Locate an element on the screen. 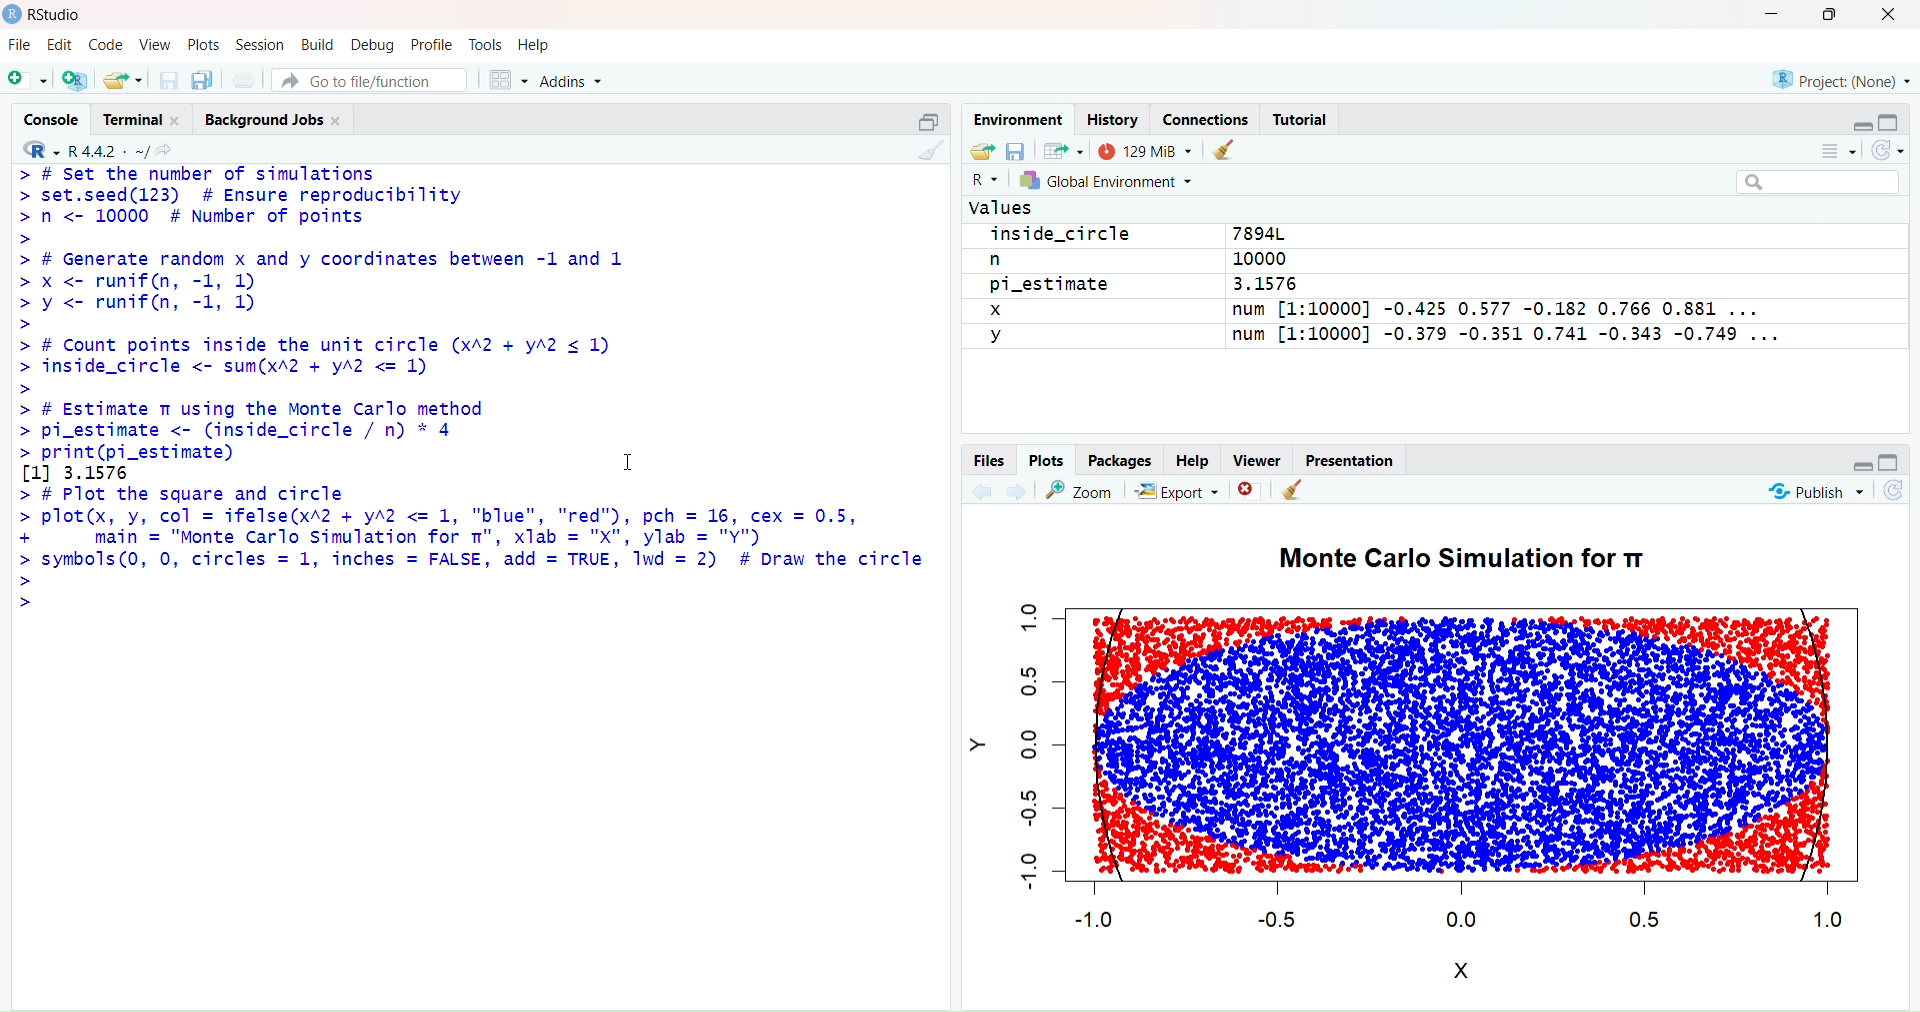 This screenshot has height=1012, width=1920. Presentation is located at coordinates (1354, 461).